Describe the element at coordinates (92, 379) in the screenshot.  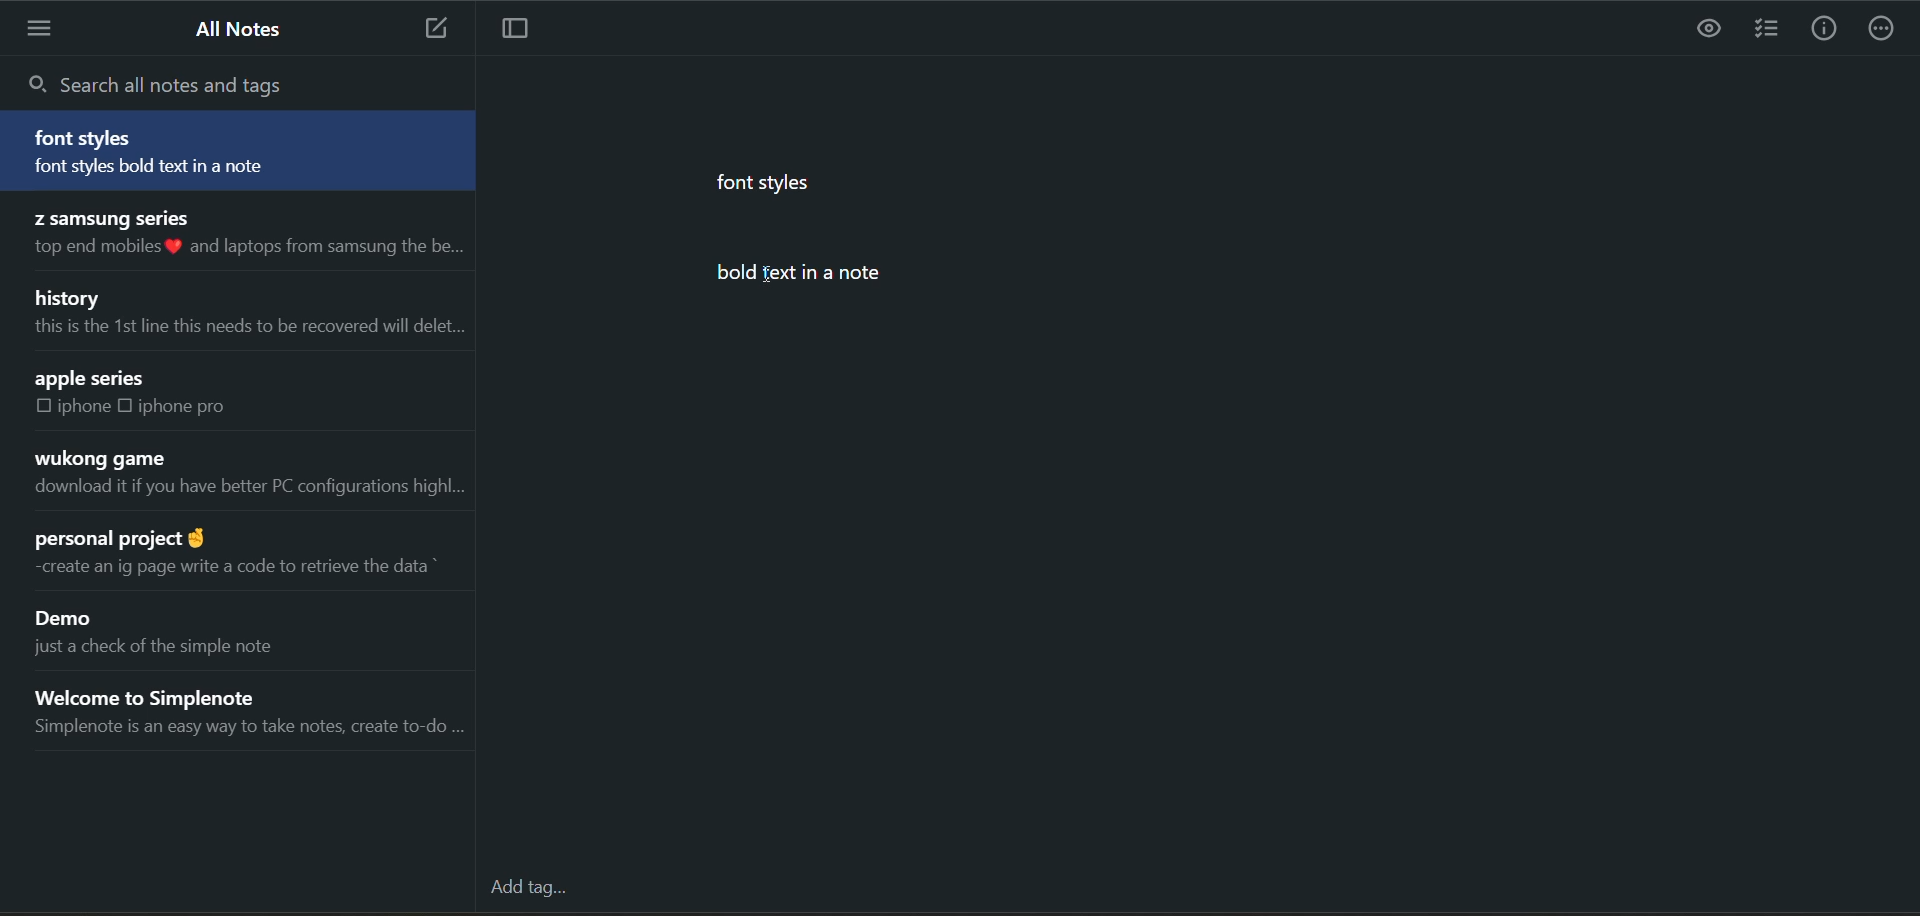
I see `apple series` at that location.